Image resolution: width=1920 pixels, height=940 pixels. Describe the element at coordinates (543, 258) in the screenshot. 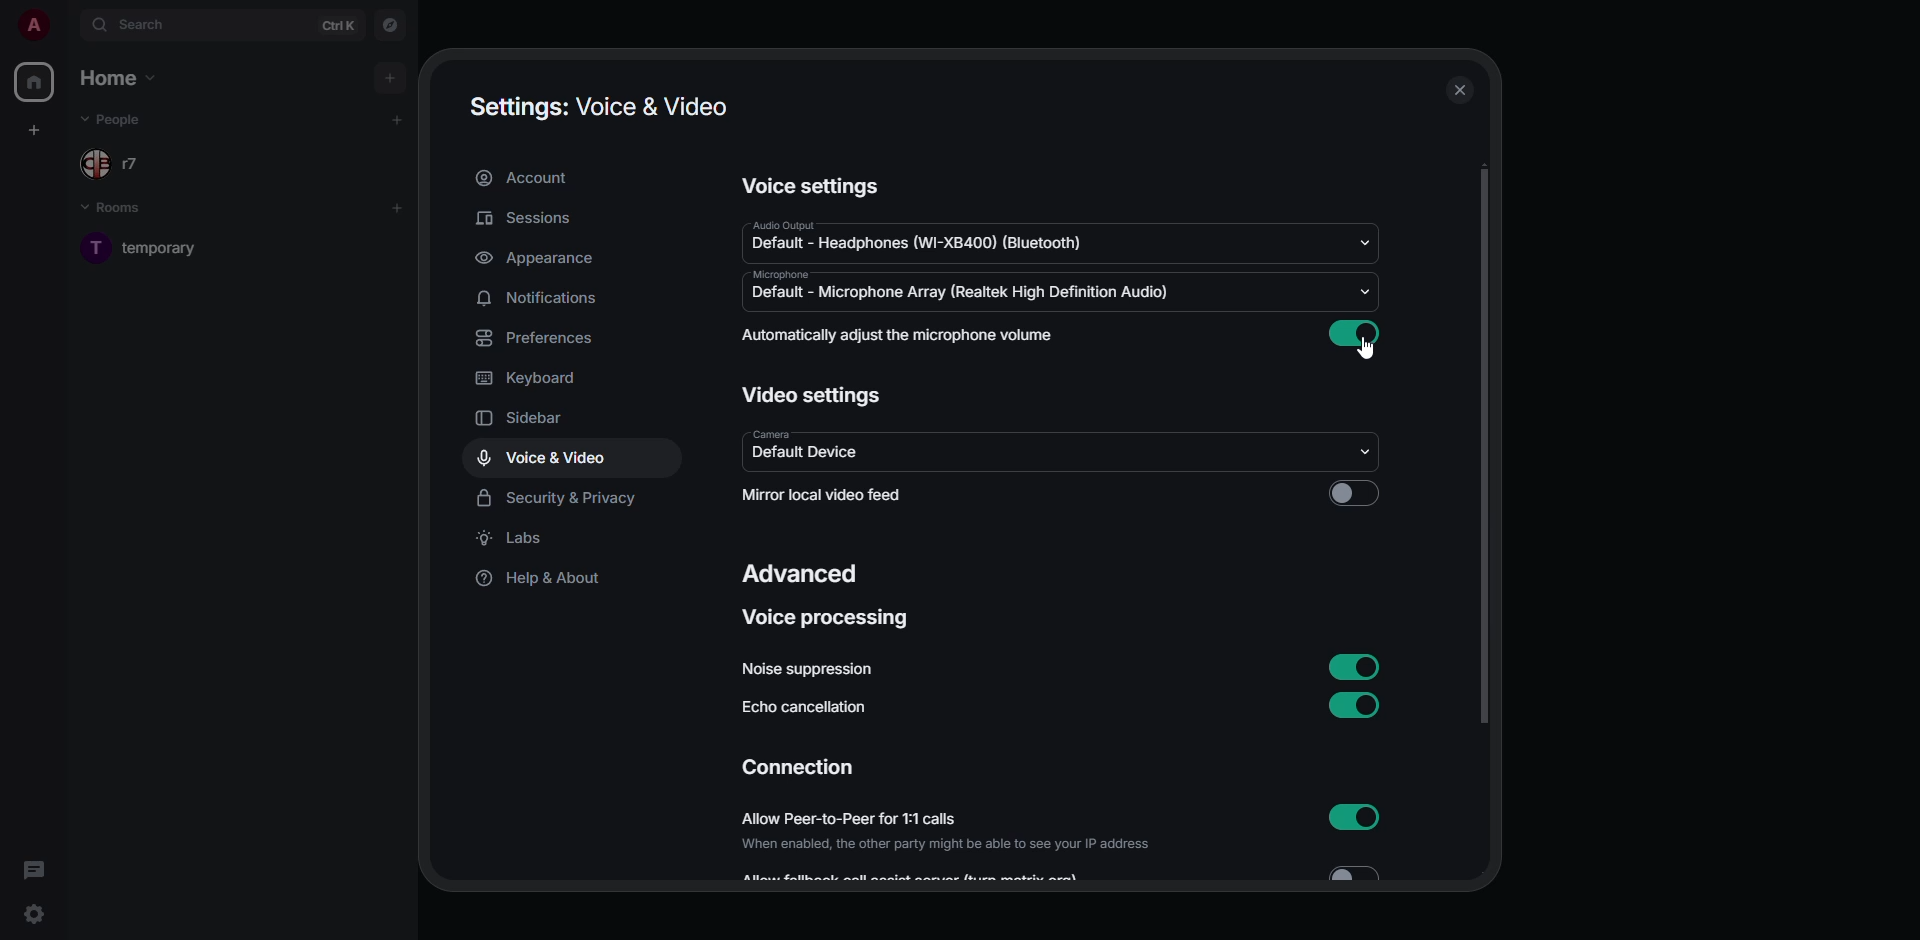

I see `appearance` at that location.